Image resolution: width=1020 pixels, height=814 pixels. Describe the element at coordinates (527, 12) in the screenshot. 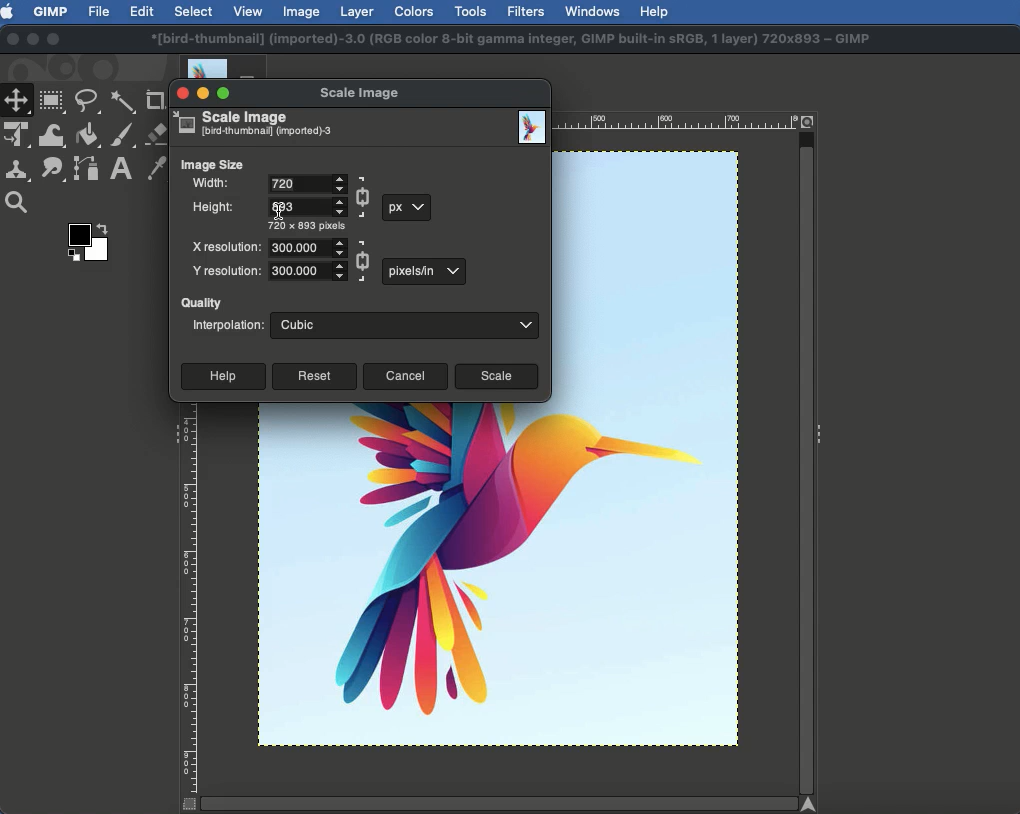

I see `Filters` at that location.